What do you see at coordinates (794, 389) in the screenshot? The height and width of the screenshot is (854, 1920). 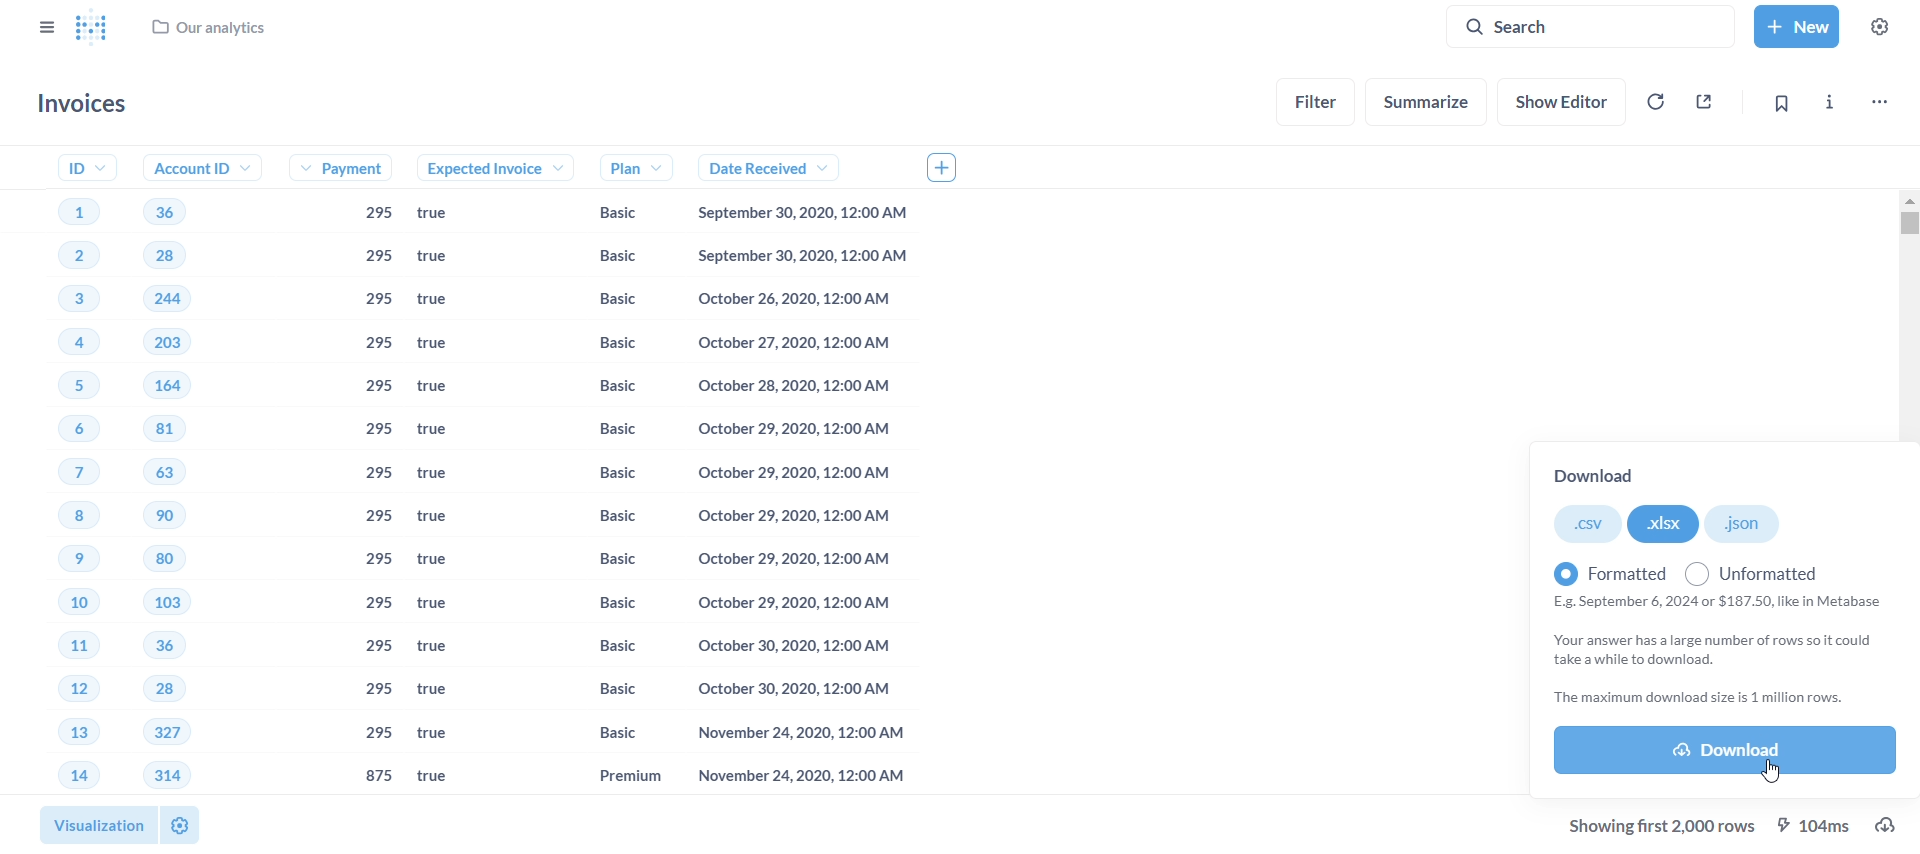 I see `October 28, 2020, 12:00 AM` at bounding box center [794, 389].